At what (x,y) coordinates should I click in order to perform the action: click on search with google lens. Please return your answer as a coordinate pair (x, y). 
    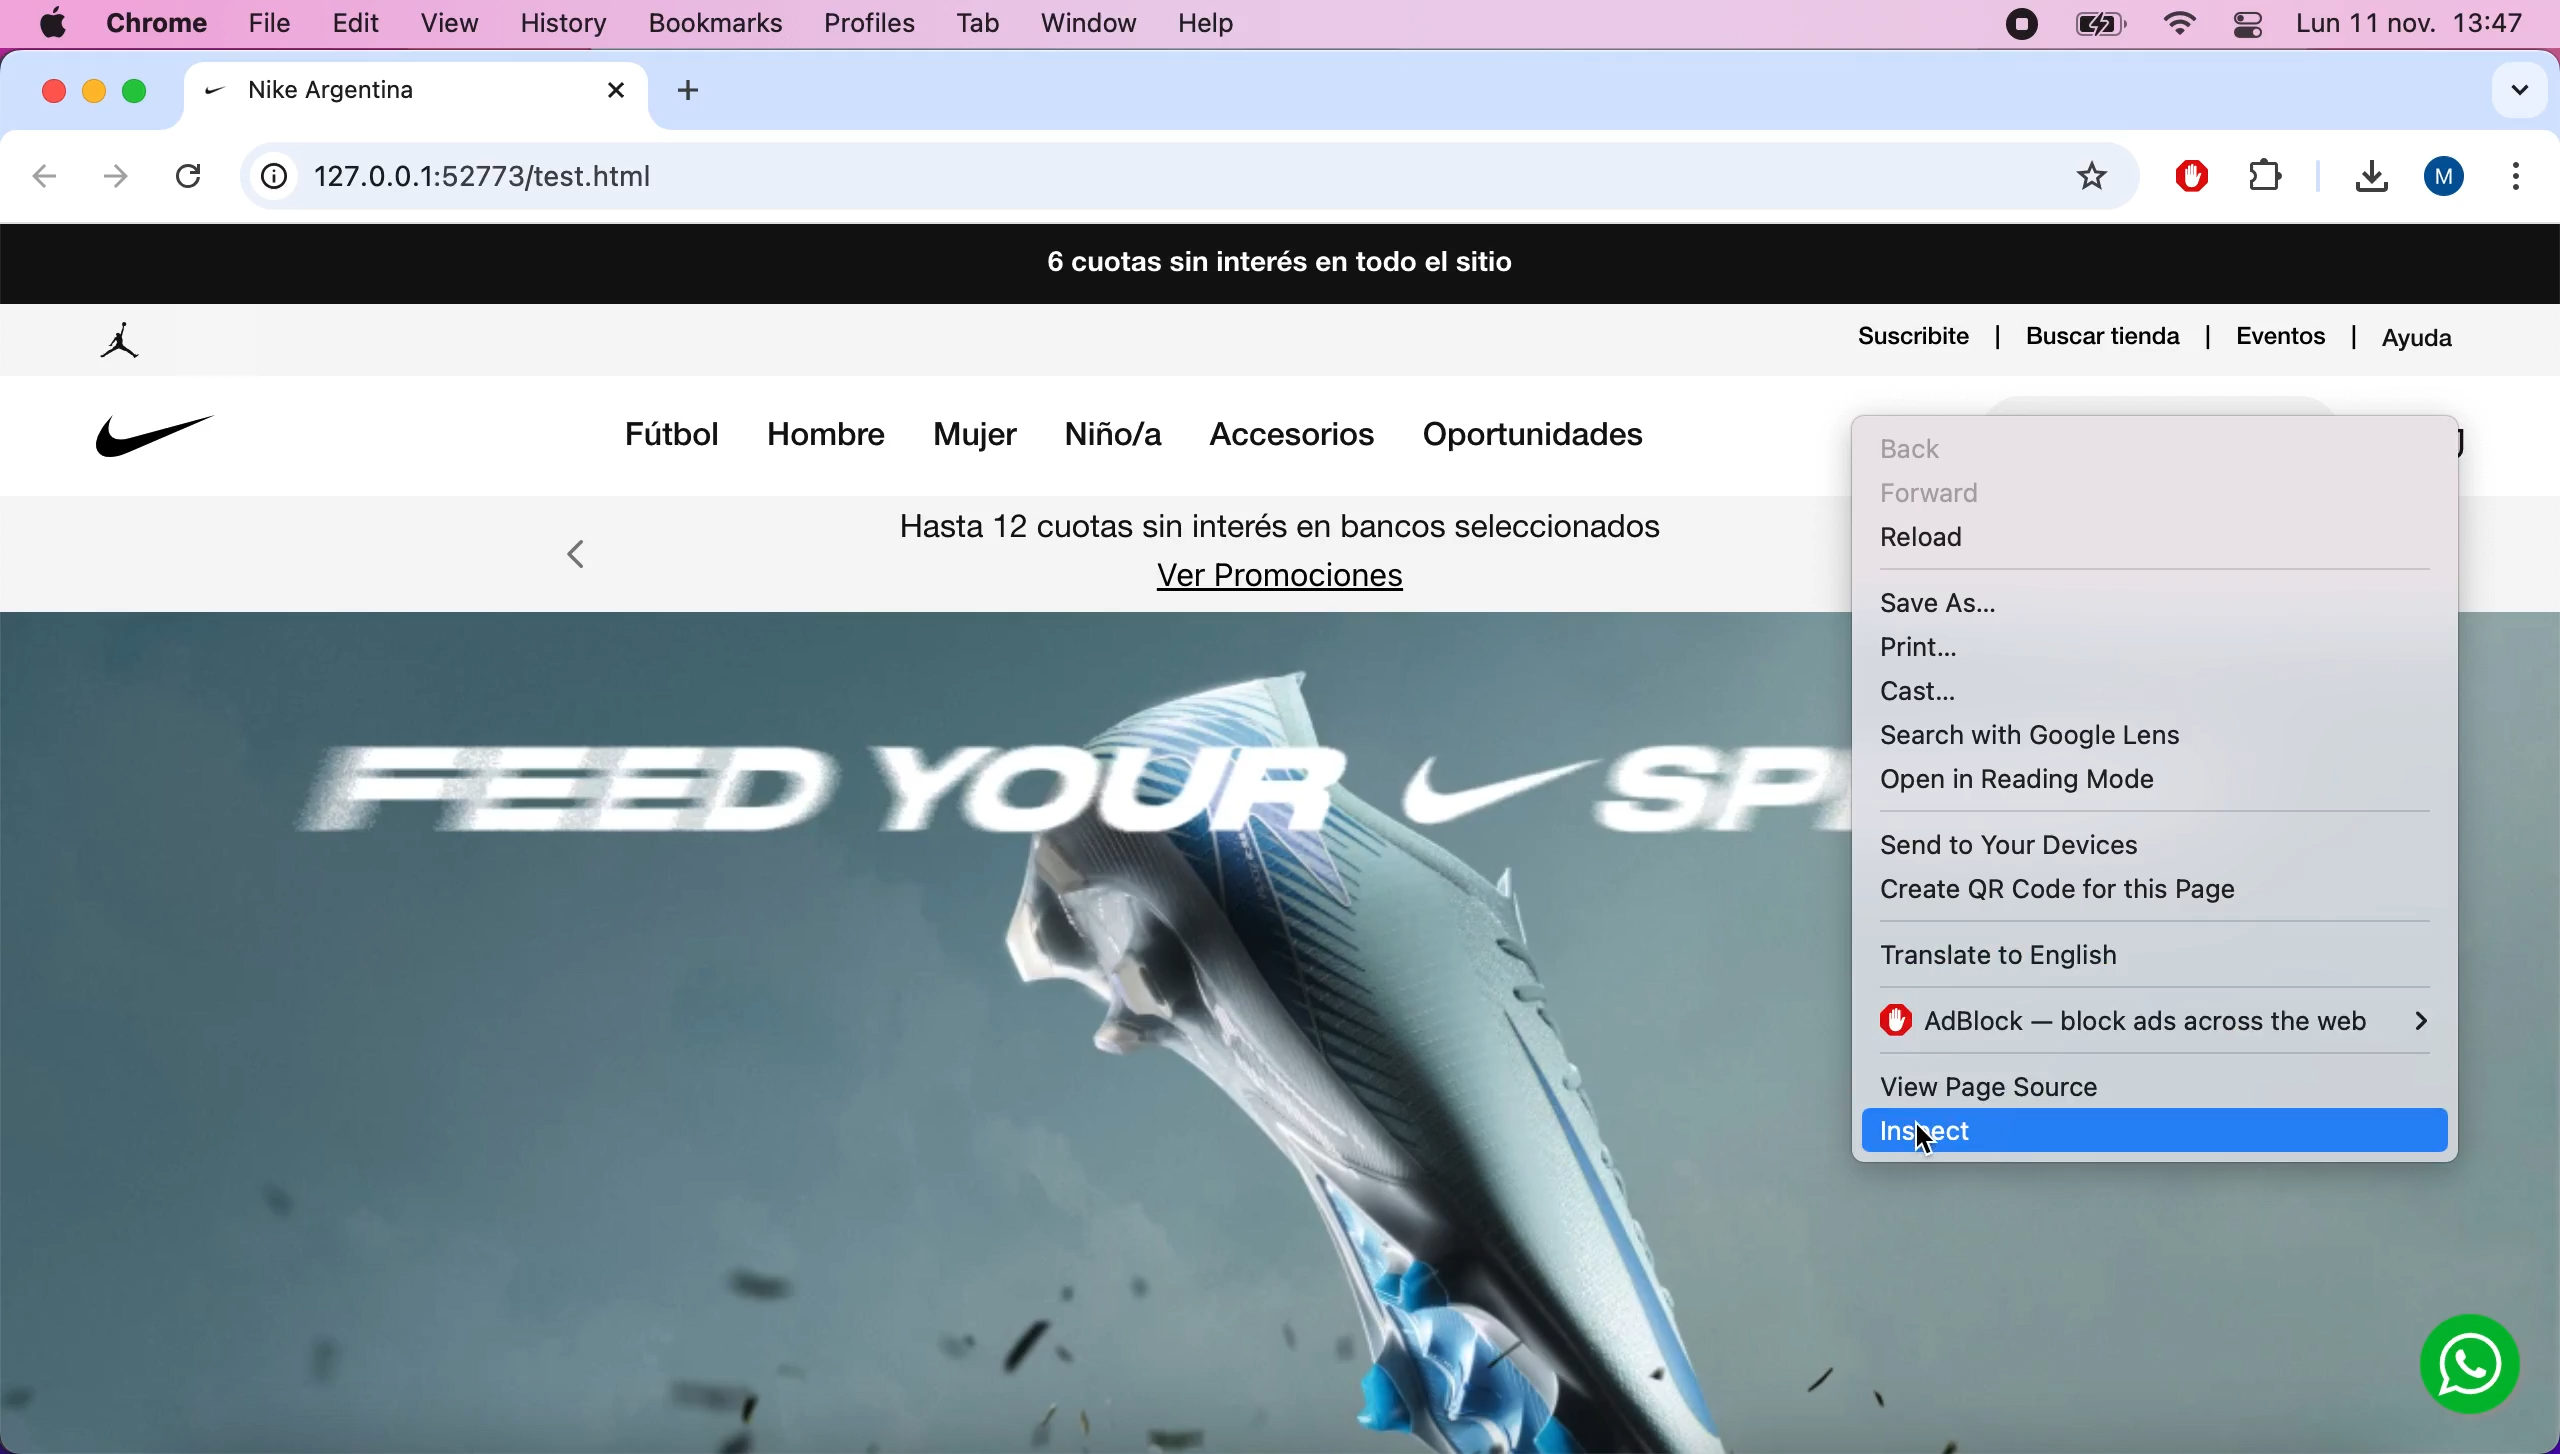
    Looking at the image, I should click on (2035, 732).